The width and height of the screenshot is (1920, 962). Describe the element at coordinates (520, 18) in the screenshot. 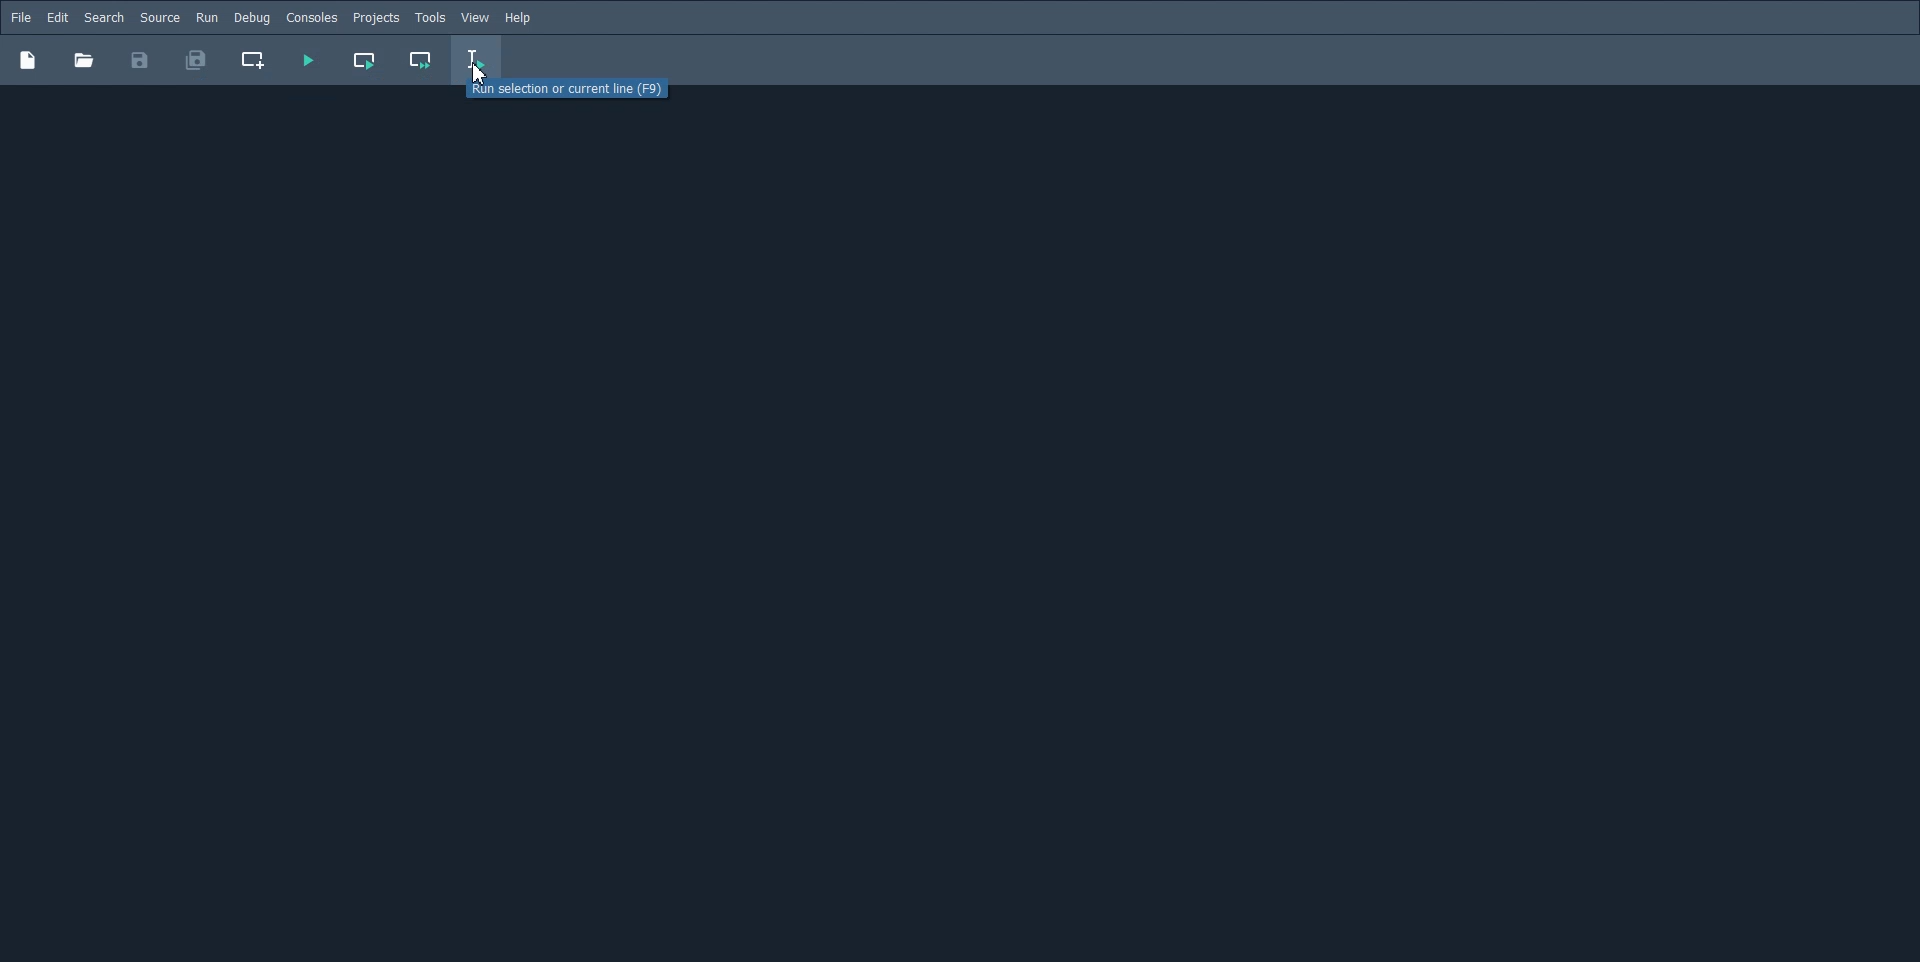

I see `Help` at that location.